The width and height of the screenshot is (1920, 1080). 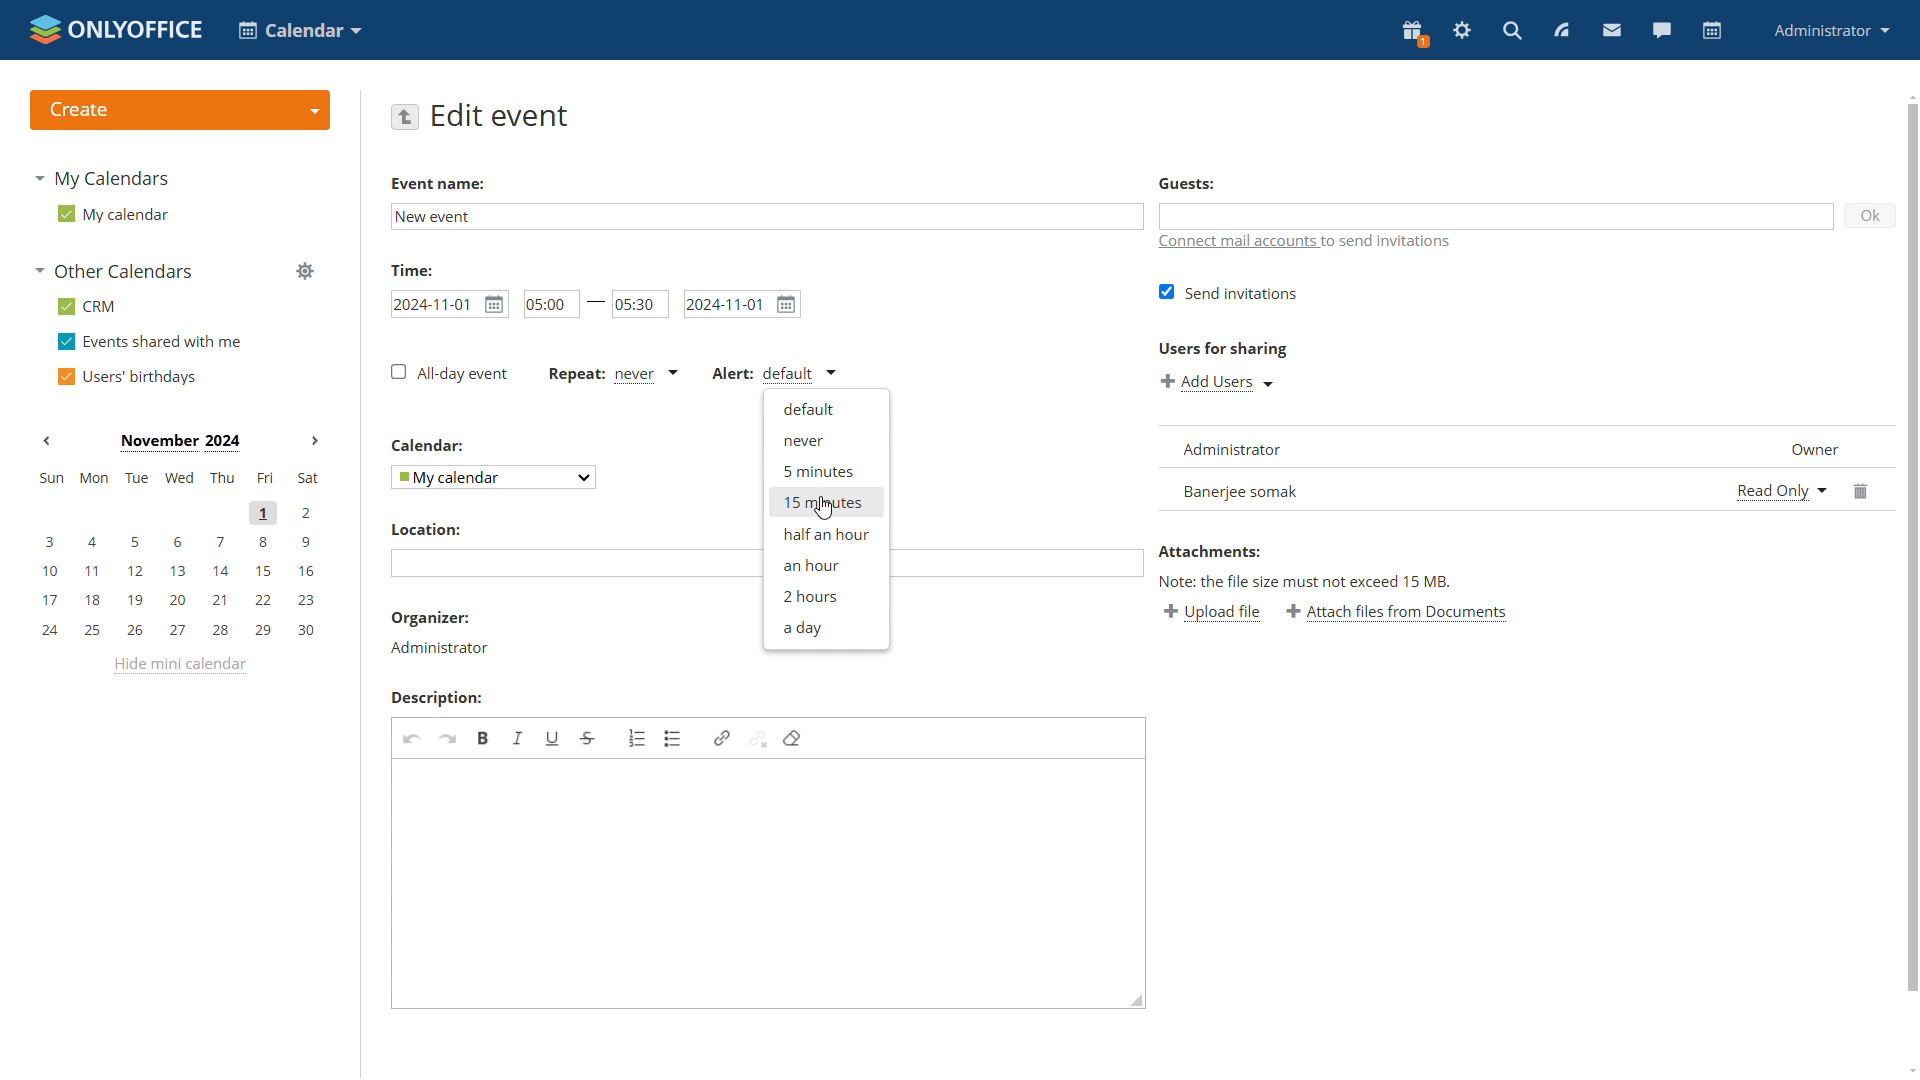 What do you see at coordinates (305, 272) in the screenshot?
I see `manage` at bounding box center [305, 272].